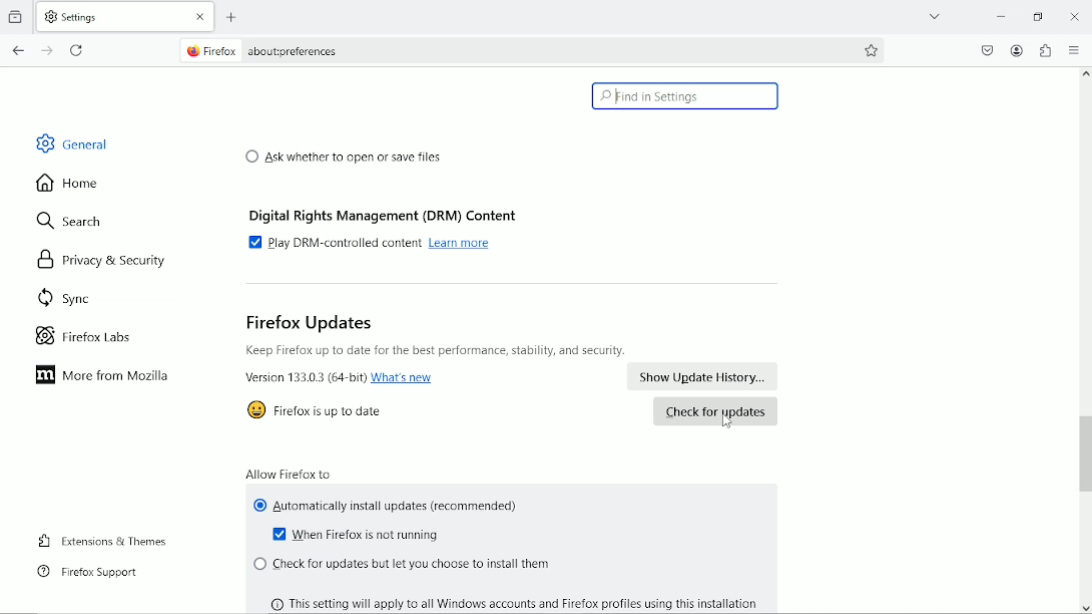 This screenshot has height=614, width=1092. Describe the element at coordinates (1072, 50) in the screenshot. I see `open application menu` at that location.